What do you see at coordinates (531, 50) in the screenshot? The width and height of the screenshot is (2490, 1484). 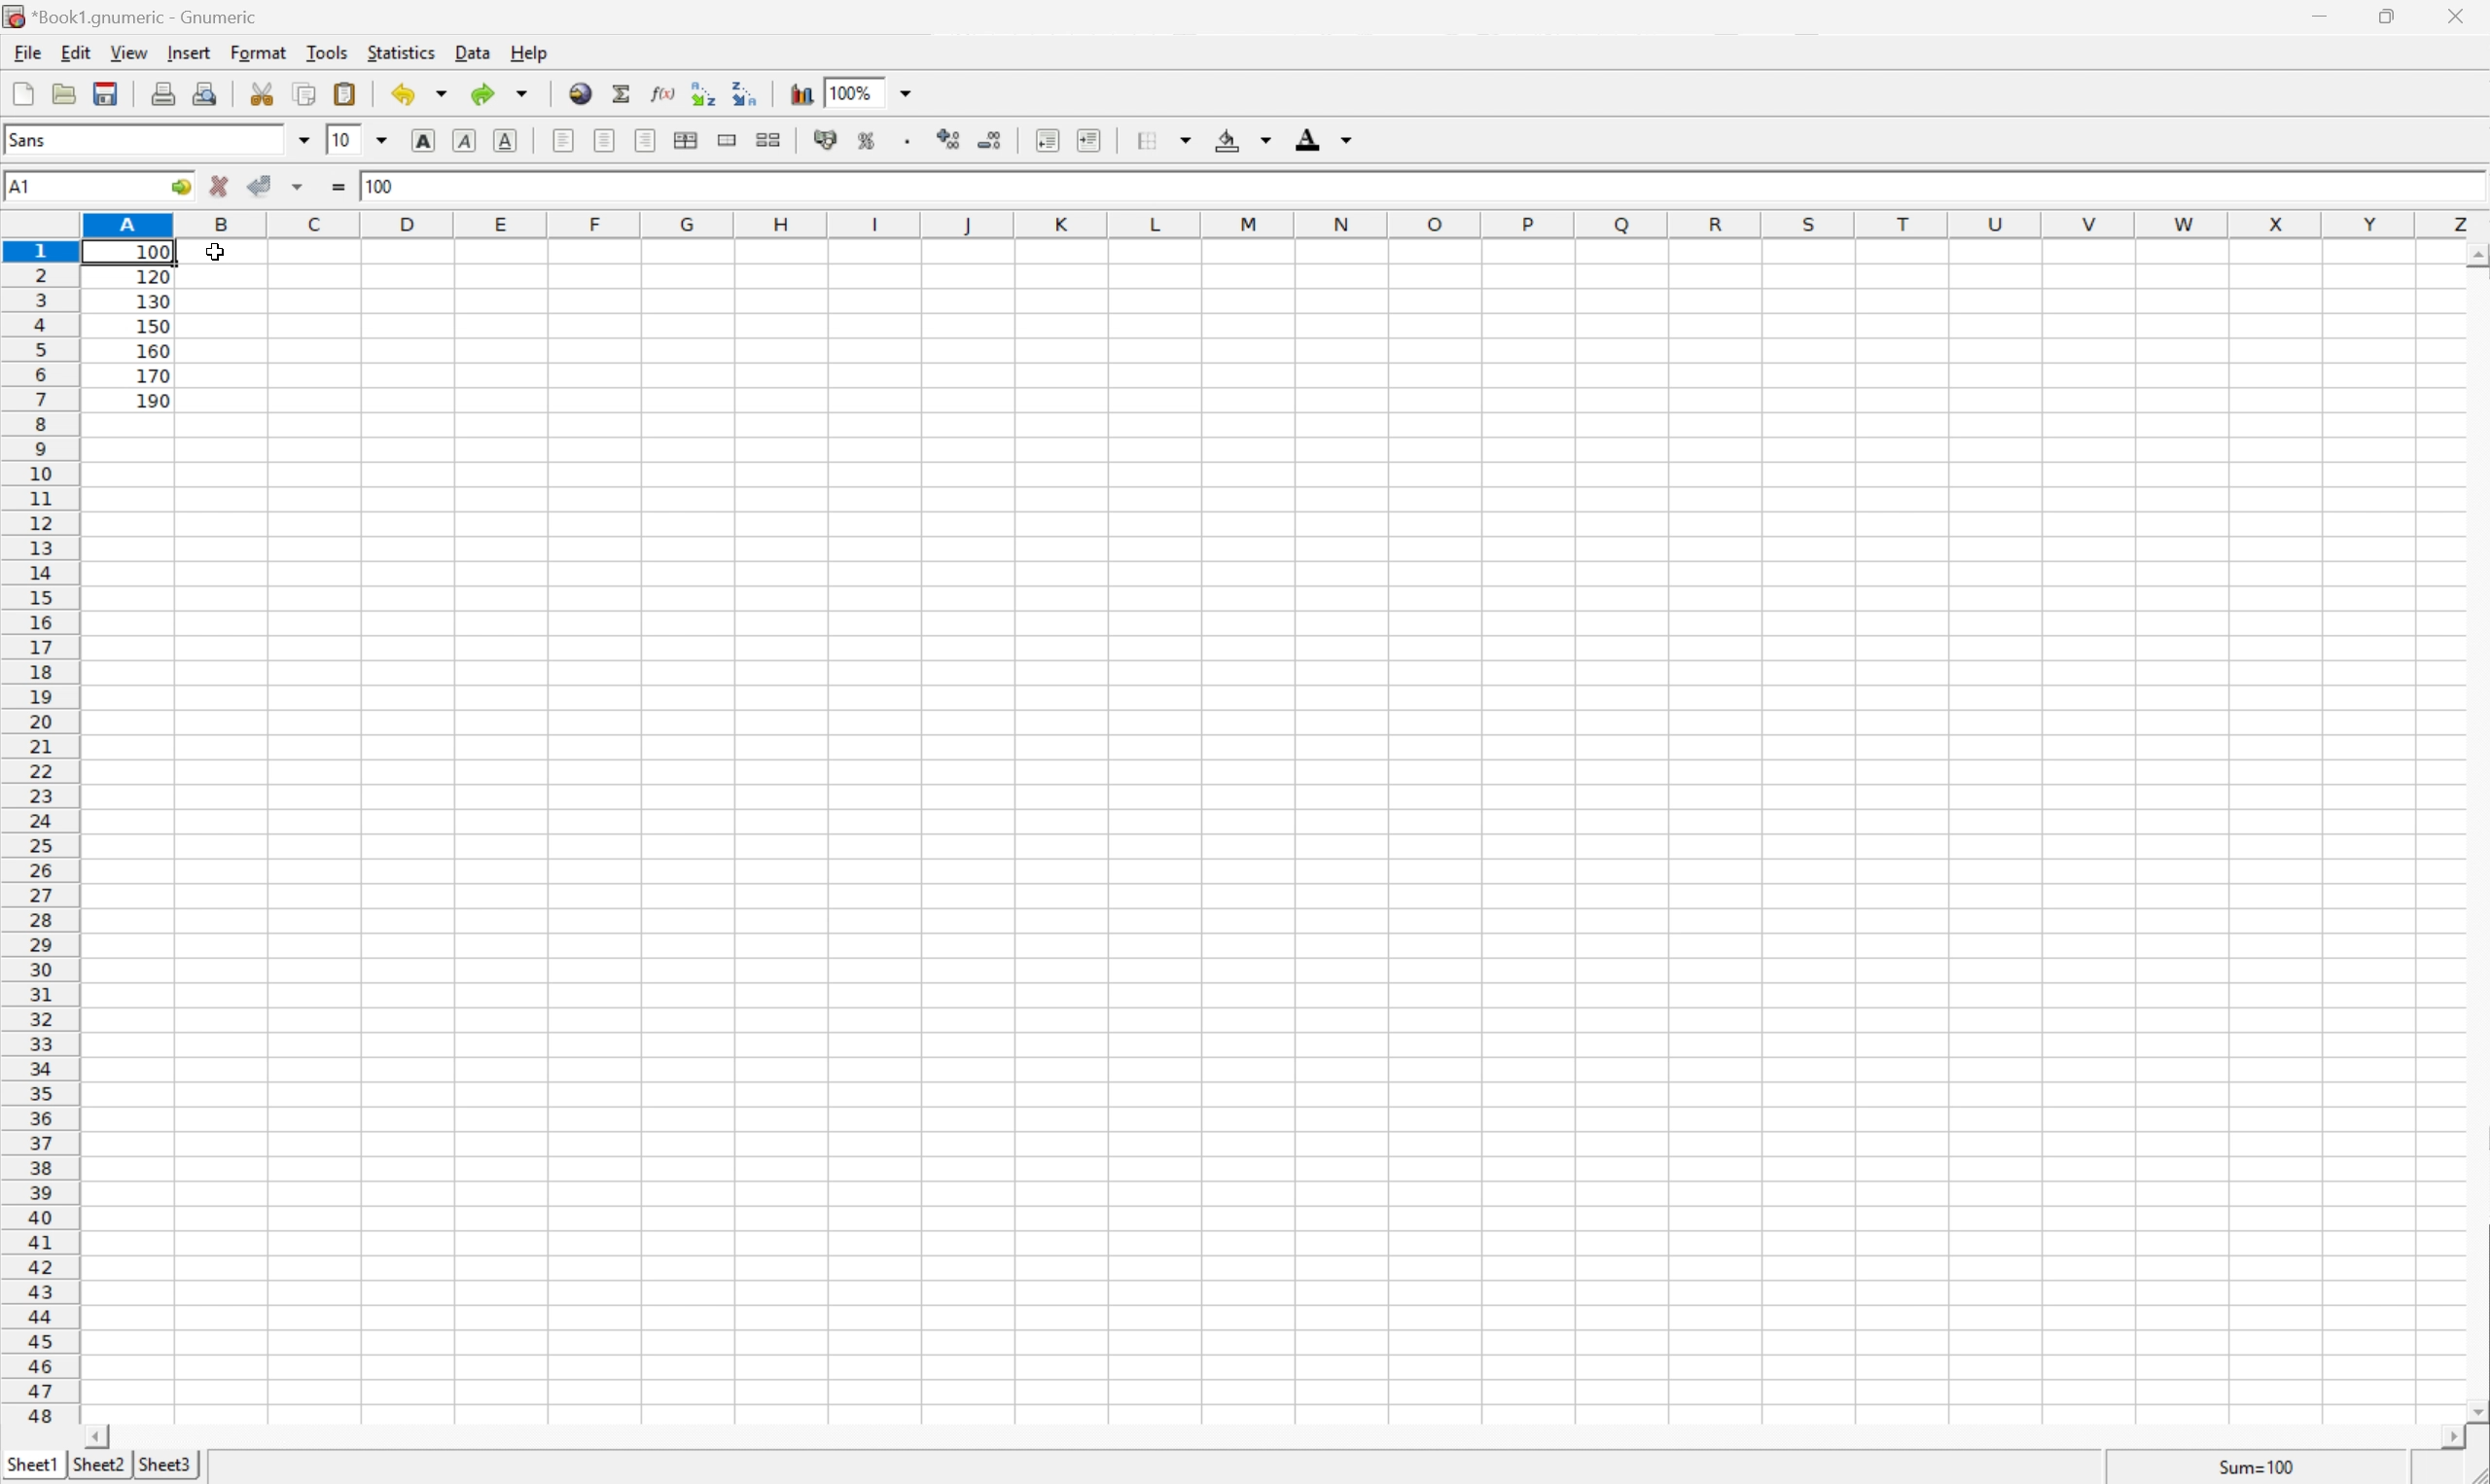 I see `Help` at bounding box center [531, 50].